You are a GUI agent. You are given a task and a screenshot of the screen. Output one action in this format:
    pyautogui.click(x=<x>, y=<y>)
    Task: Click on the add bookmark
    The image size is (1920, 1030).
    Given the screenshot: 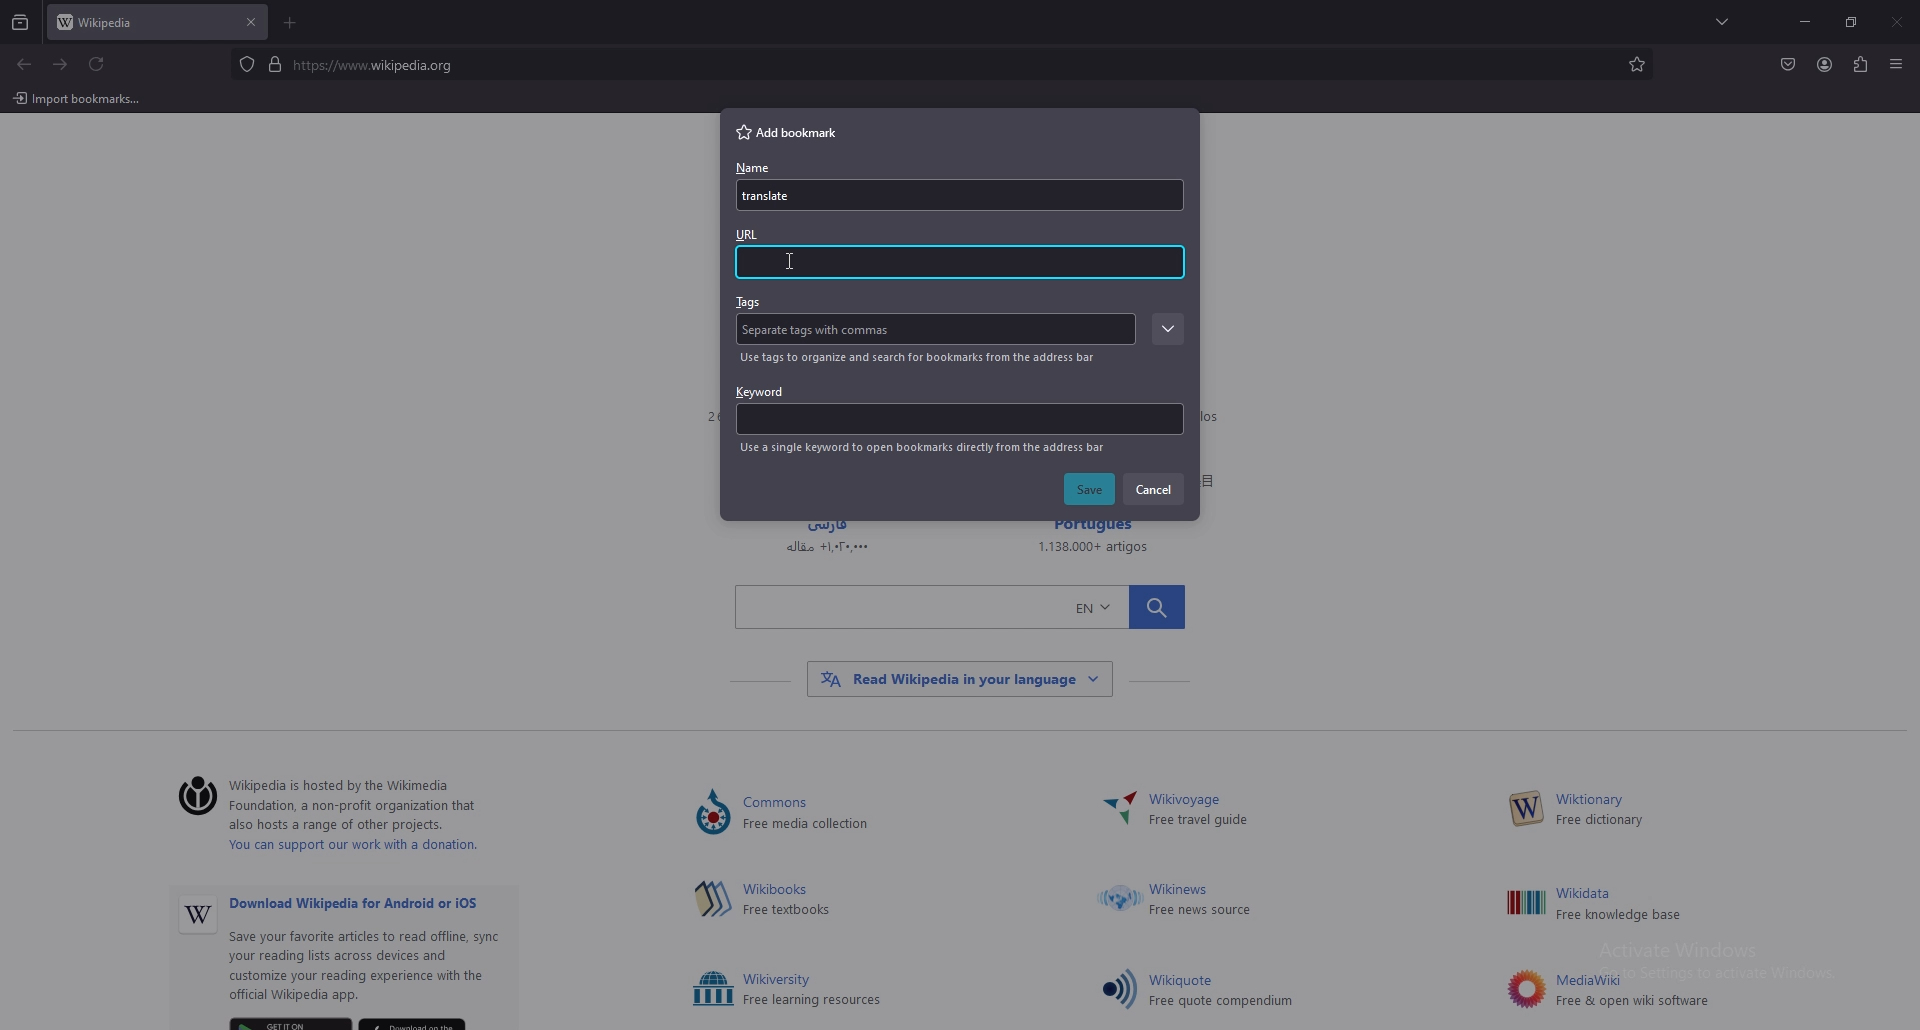 What is the action you would take?
    pyautogui.click(x=795, y=131)
    